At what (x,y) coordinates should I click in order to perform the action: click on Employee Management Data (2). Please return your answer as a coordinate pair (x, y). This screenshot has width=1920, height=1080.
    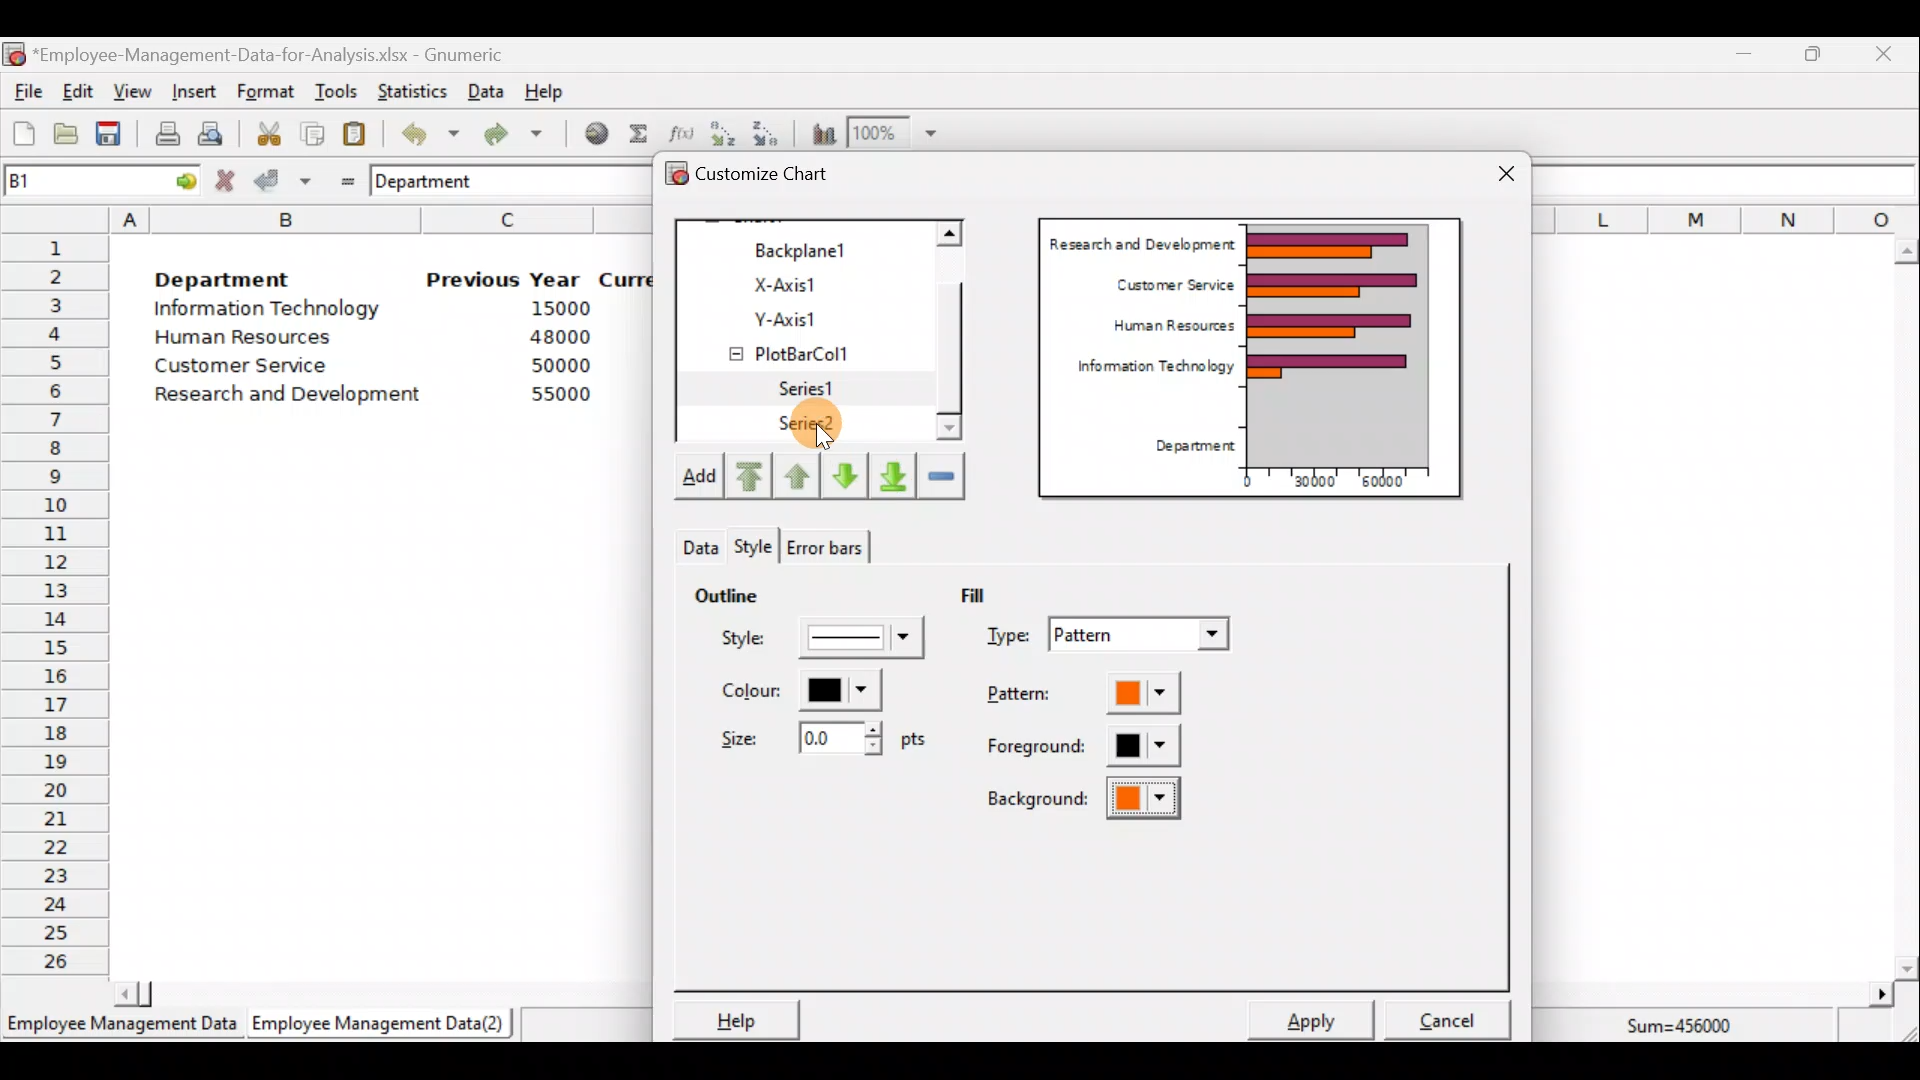
    Looking at the image, I should click on (383, 1024).